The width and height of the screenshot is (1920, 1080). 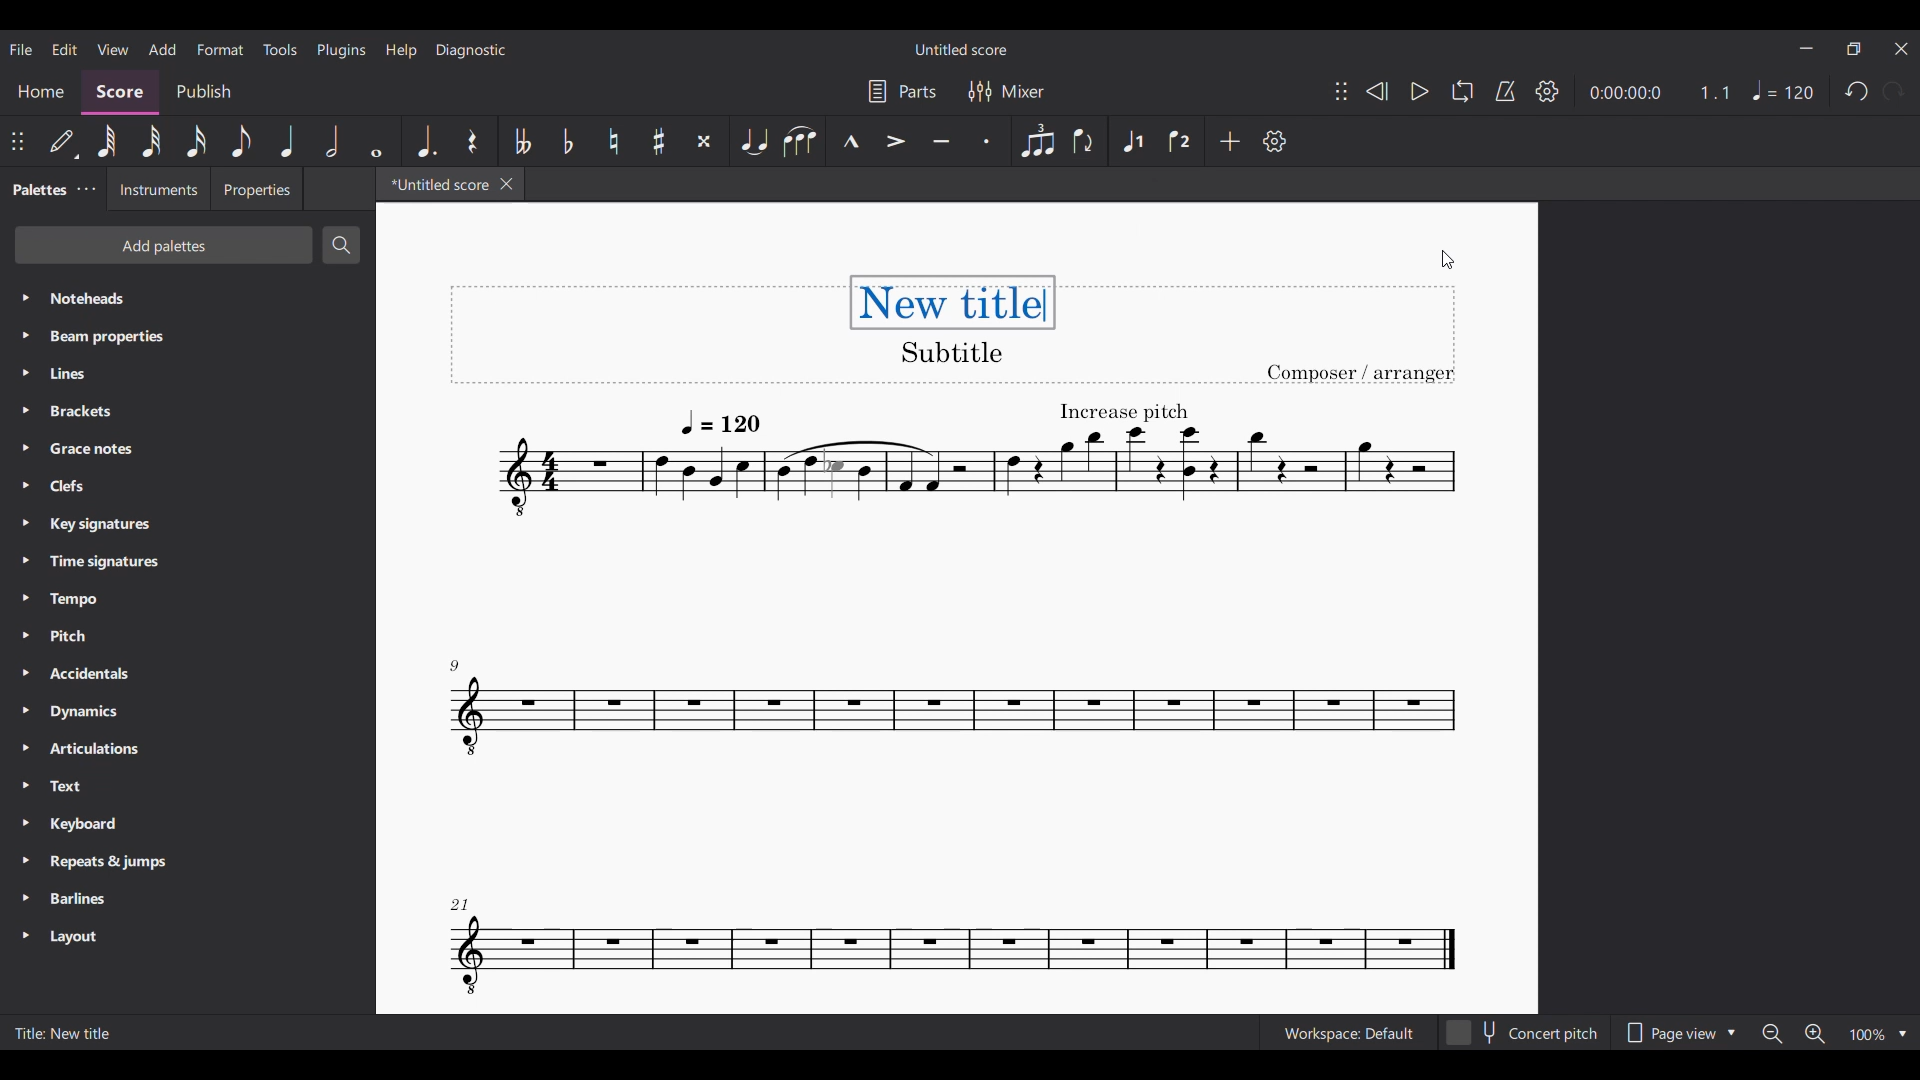 What do you see at coordinates (1181, 141) in the screenshot?
I see `Voice 2` at bounding box center [1181, 141].